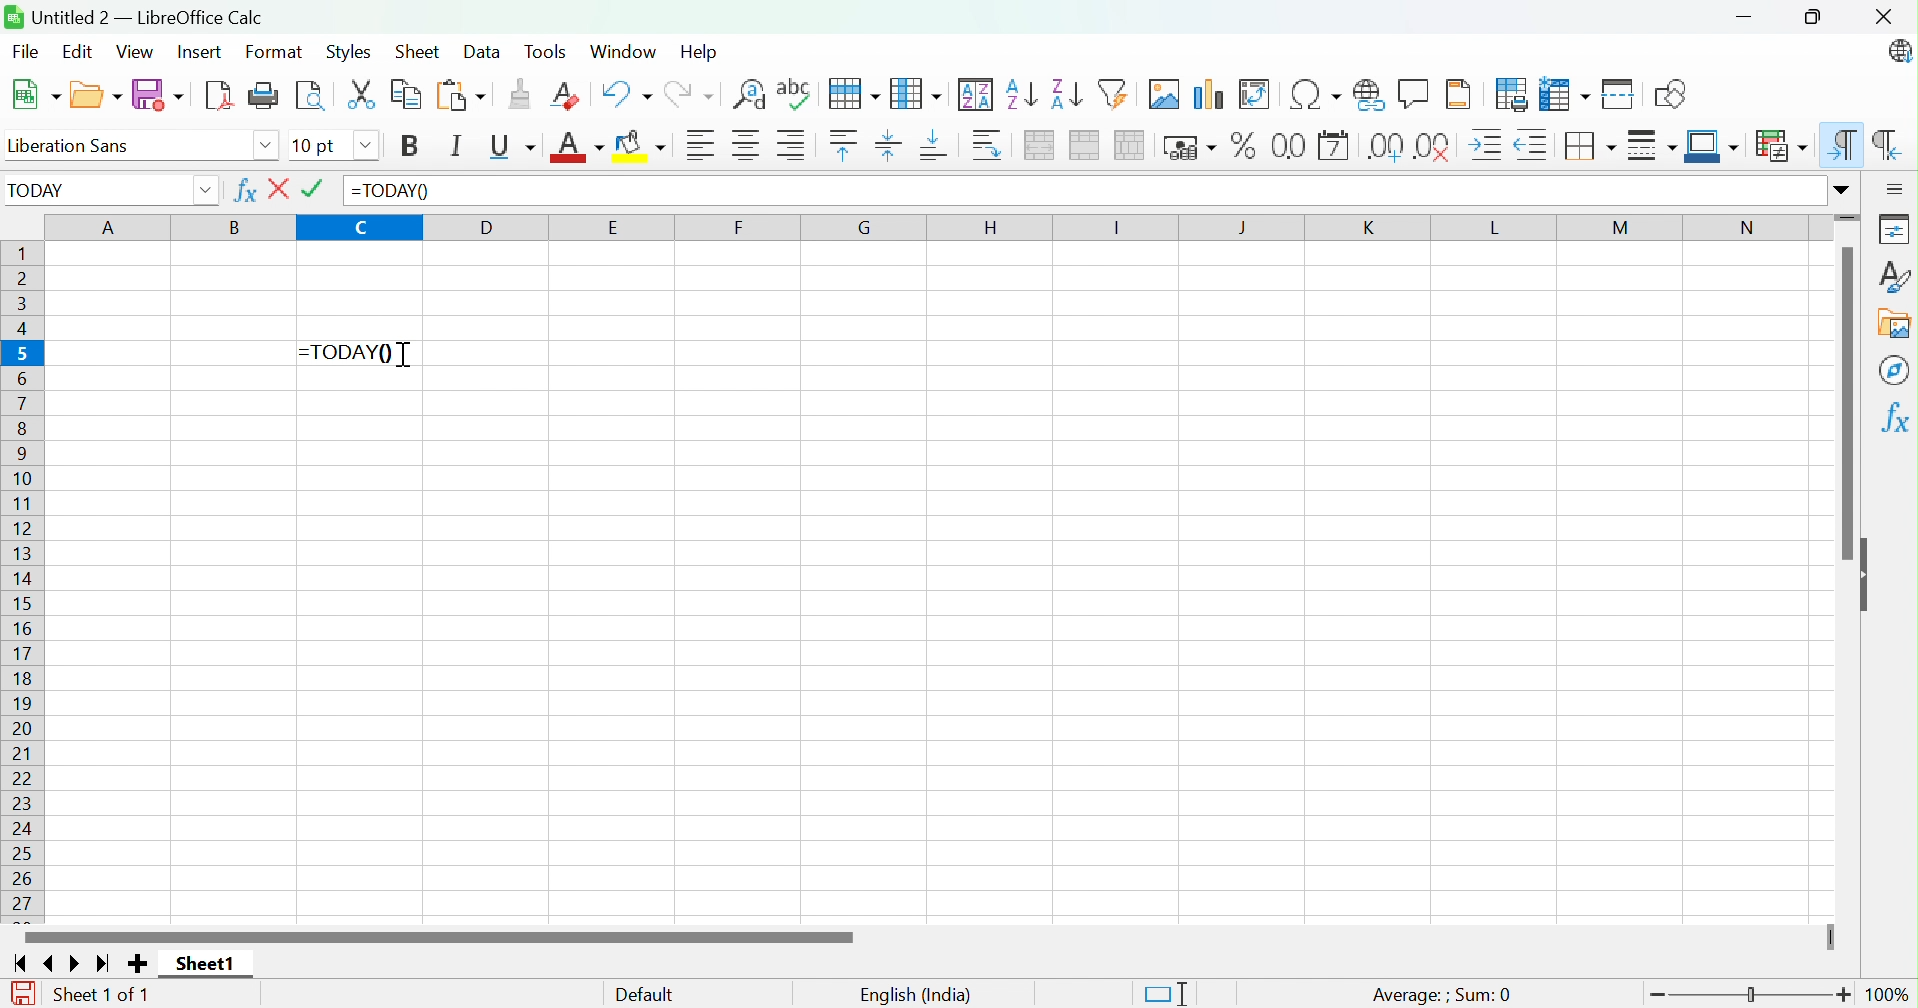  What do you see at coordinates (363, 95) in the screenshot?
I see `Cut` at bounding box center [363, 95].